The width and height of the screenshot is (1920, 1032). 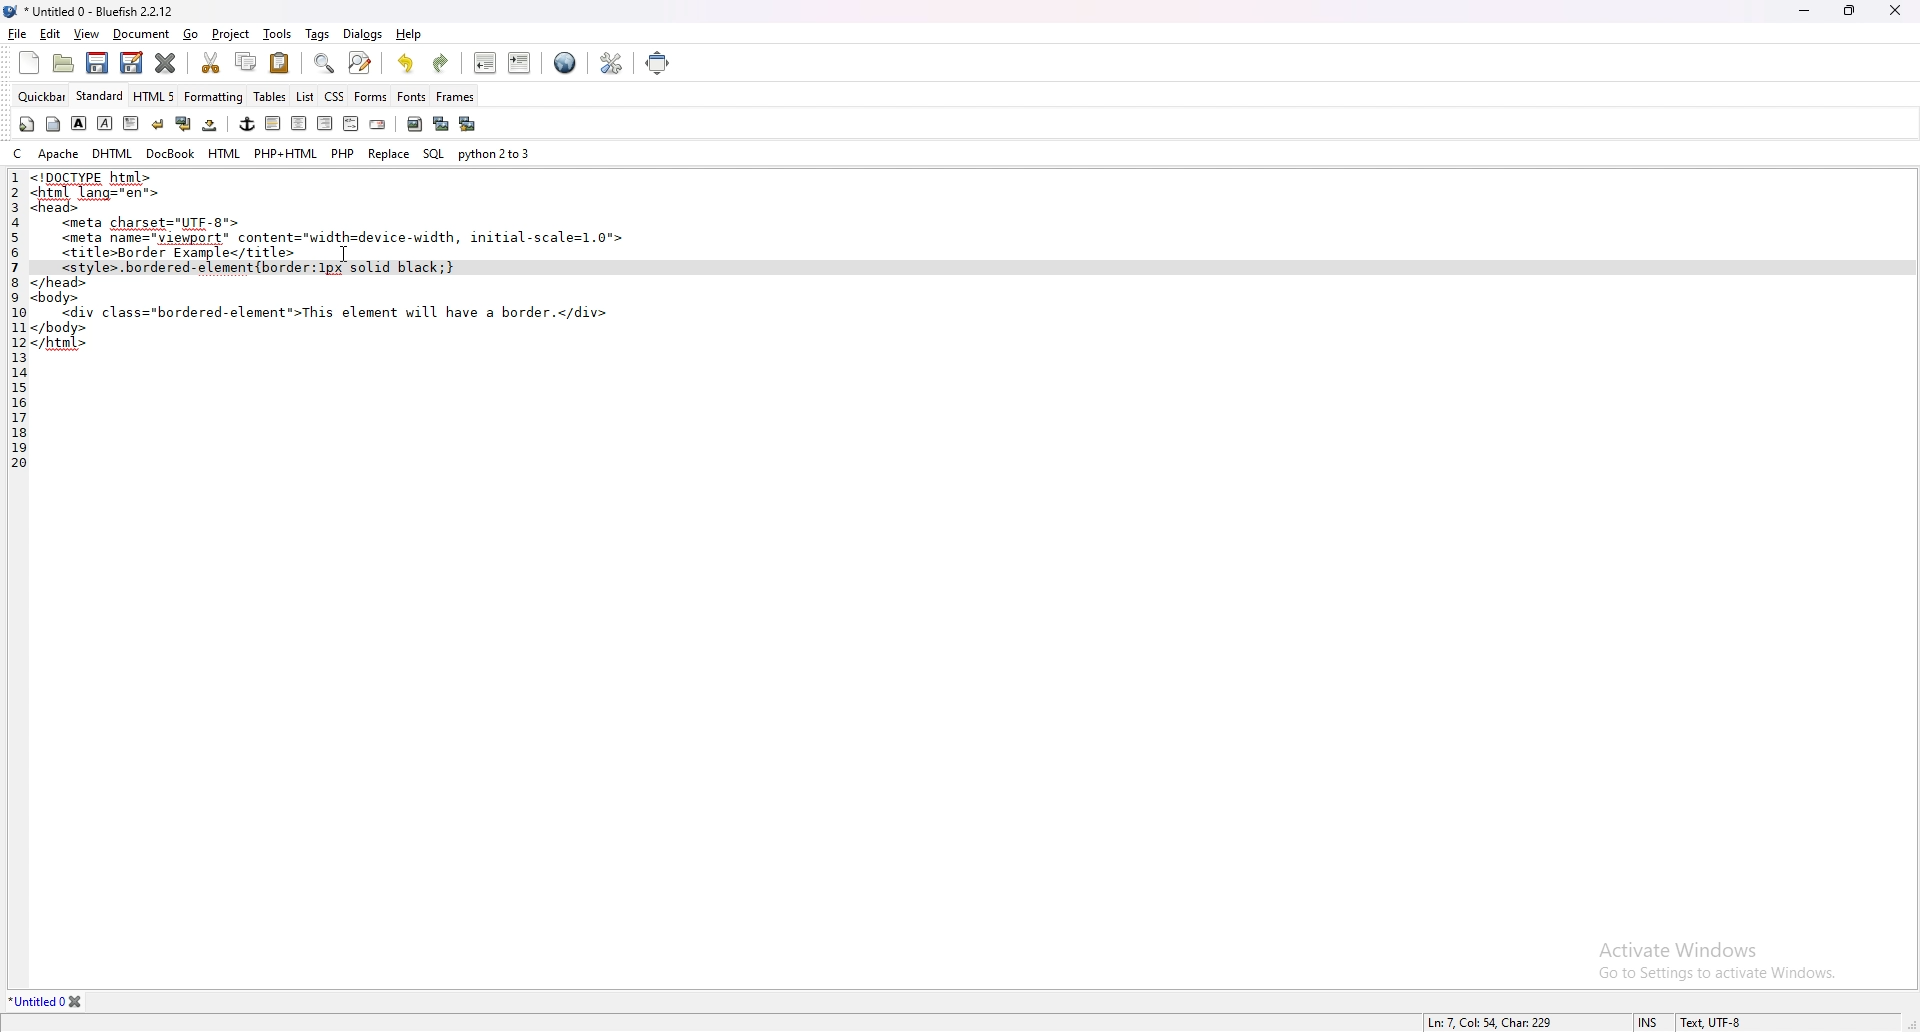 What do you see at coordinates (496, 152) in the screenshot?
I see `python 2 to 3` at bounding box center [496, 152].